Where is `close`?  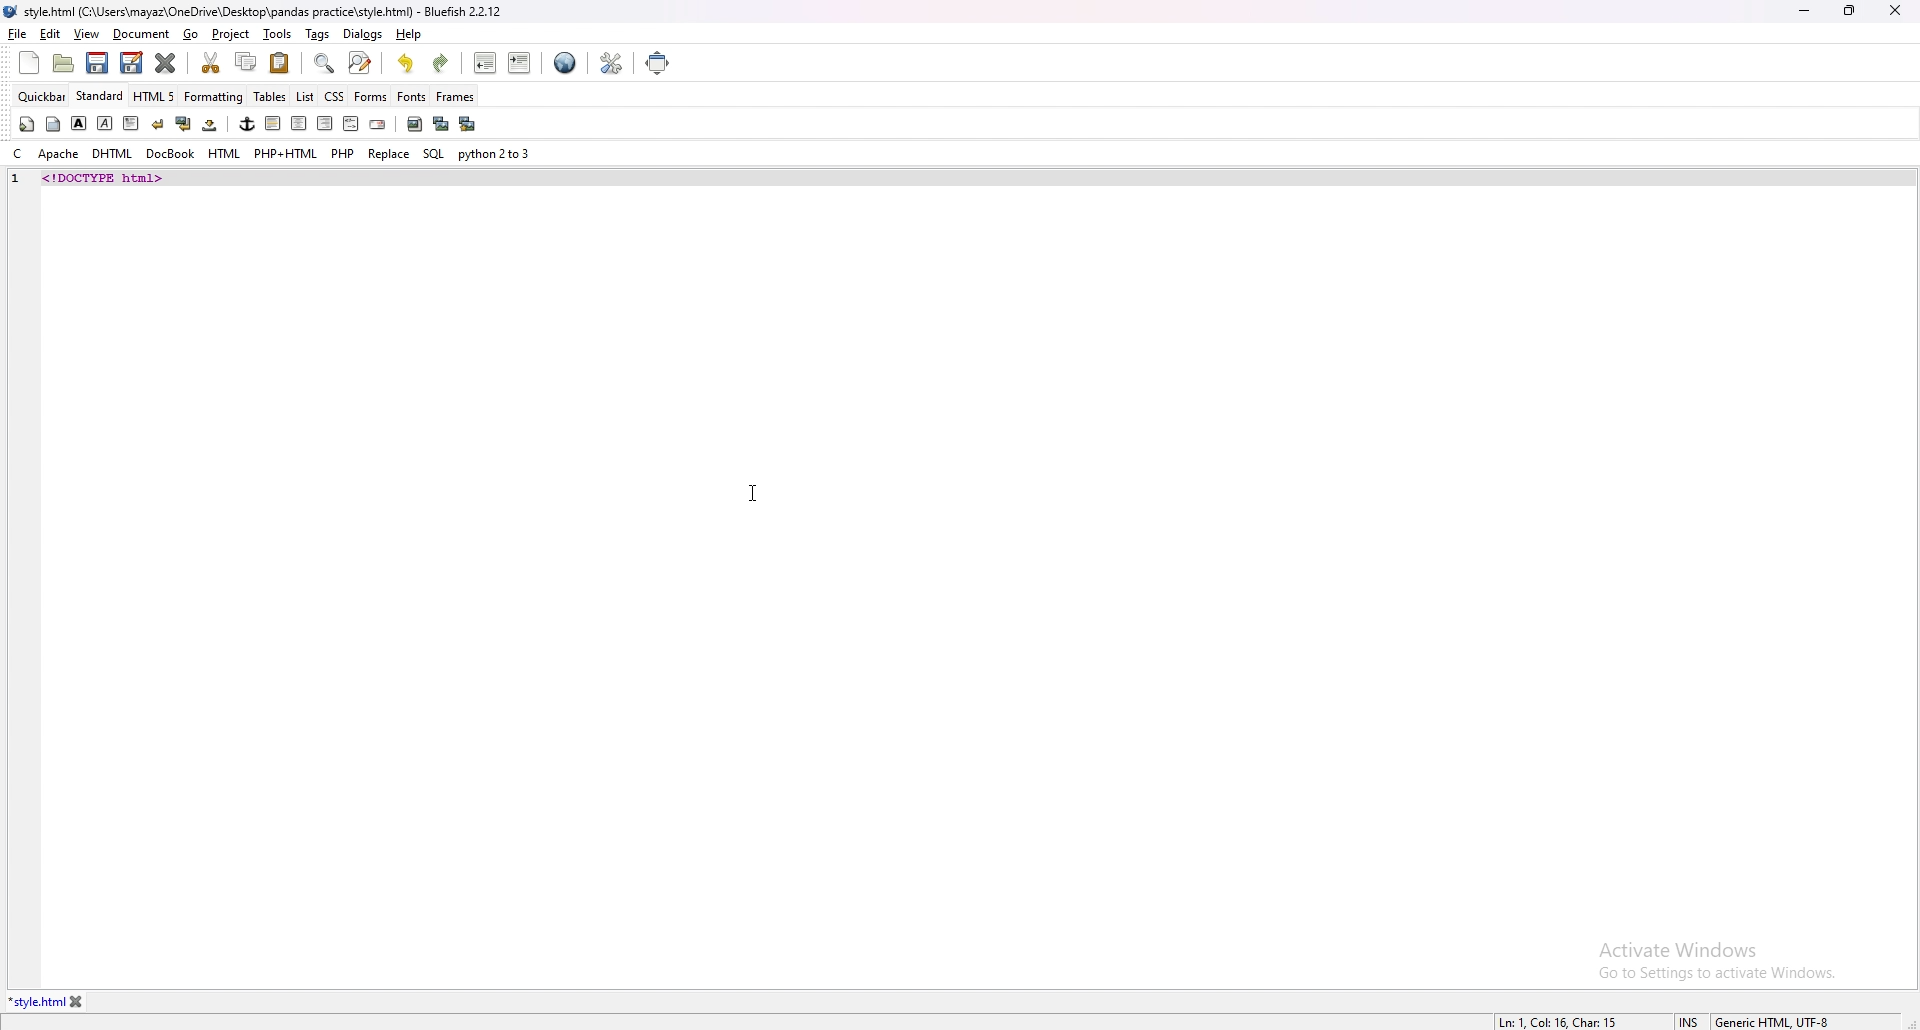 close is located at coordinates (1895, 10).